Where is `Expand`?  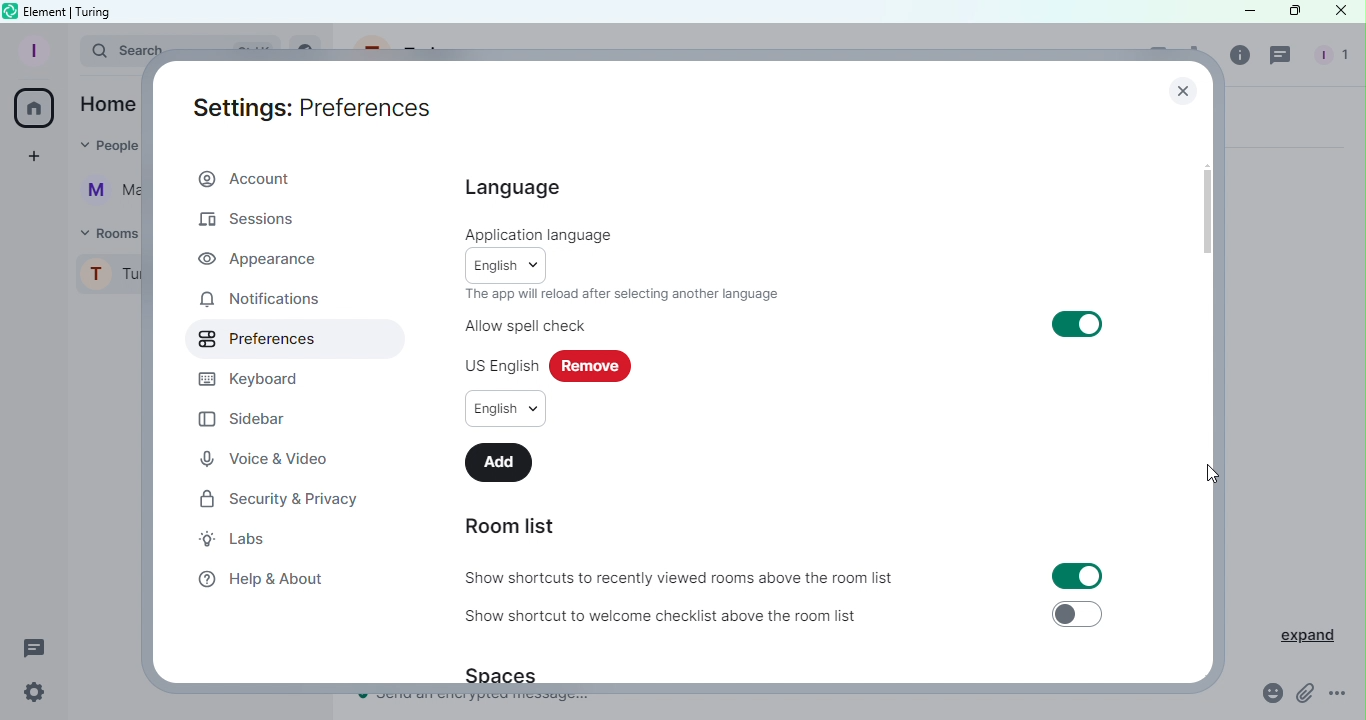 Expand is located at coordinates (1296, 632).